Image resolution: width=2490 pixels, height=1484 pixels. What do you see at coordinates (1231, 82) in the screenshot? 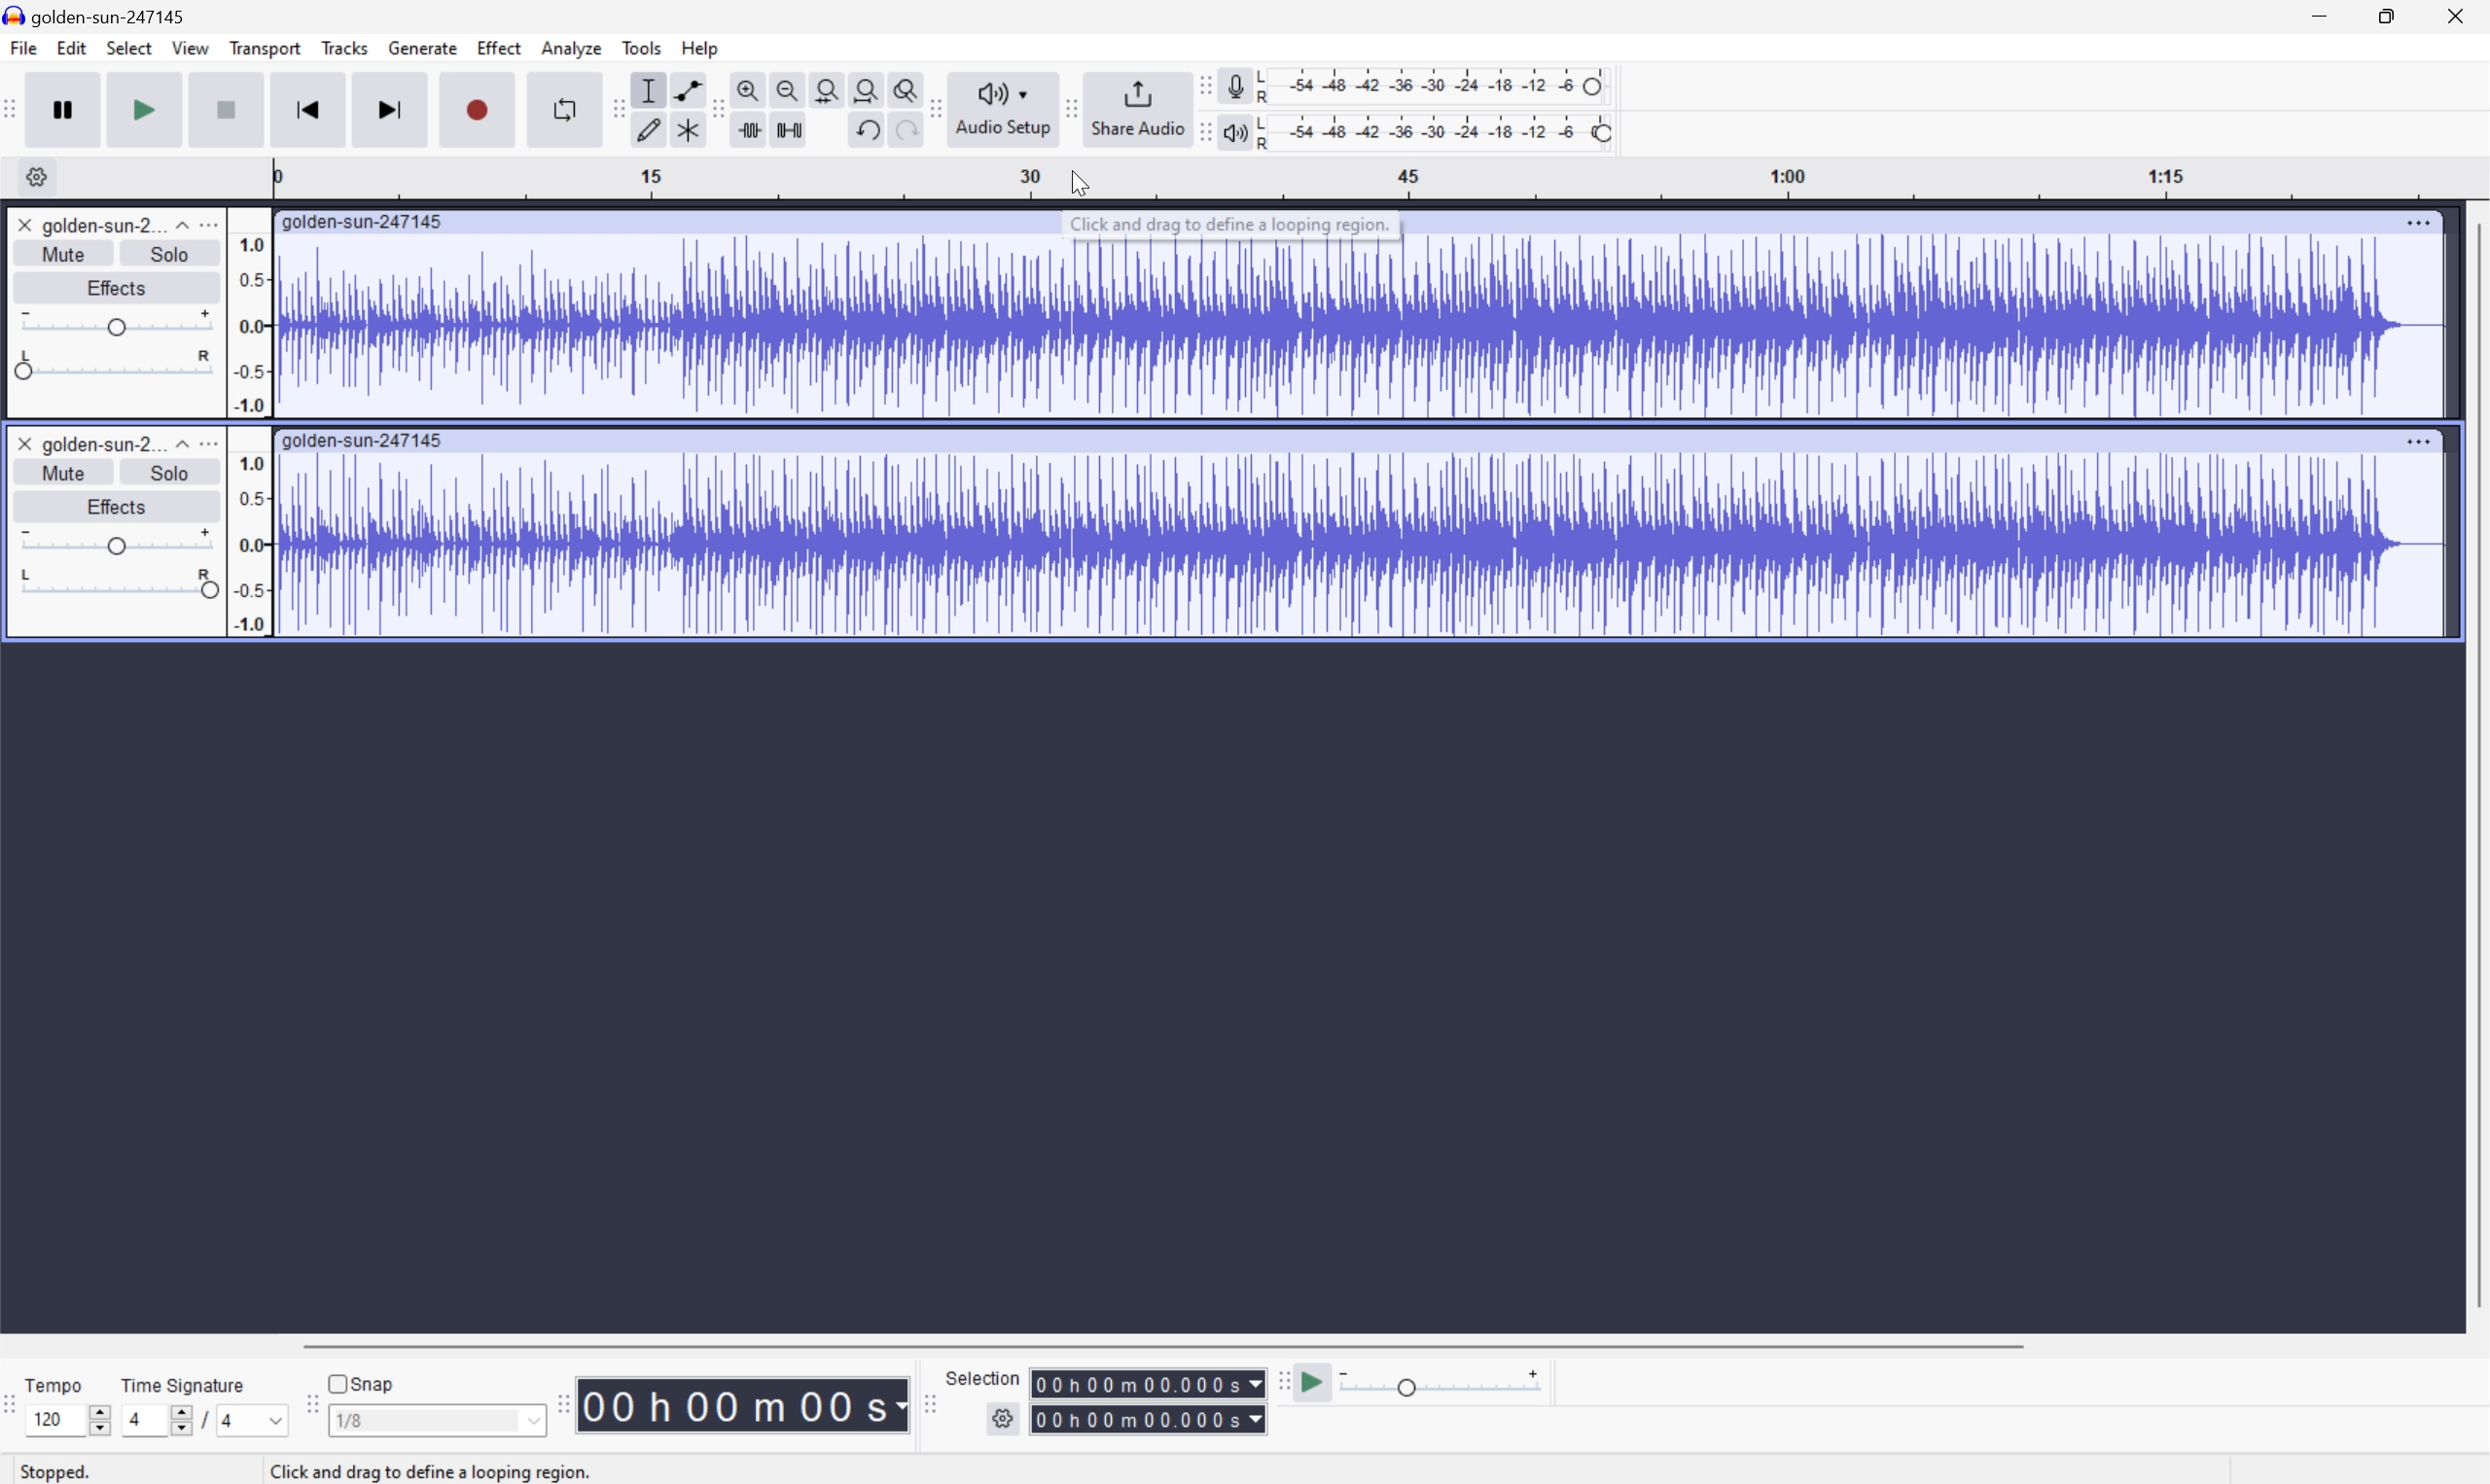
I see `Record meter` at bounding box center [1231, 82].